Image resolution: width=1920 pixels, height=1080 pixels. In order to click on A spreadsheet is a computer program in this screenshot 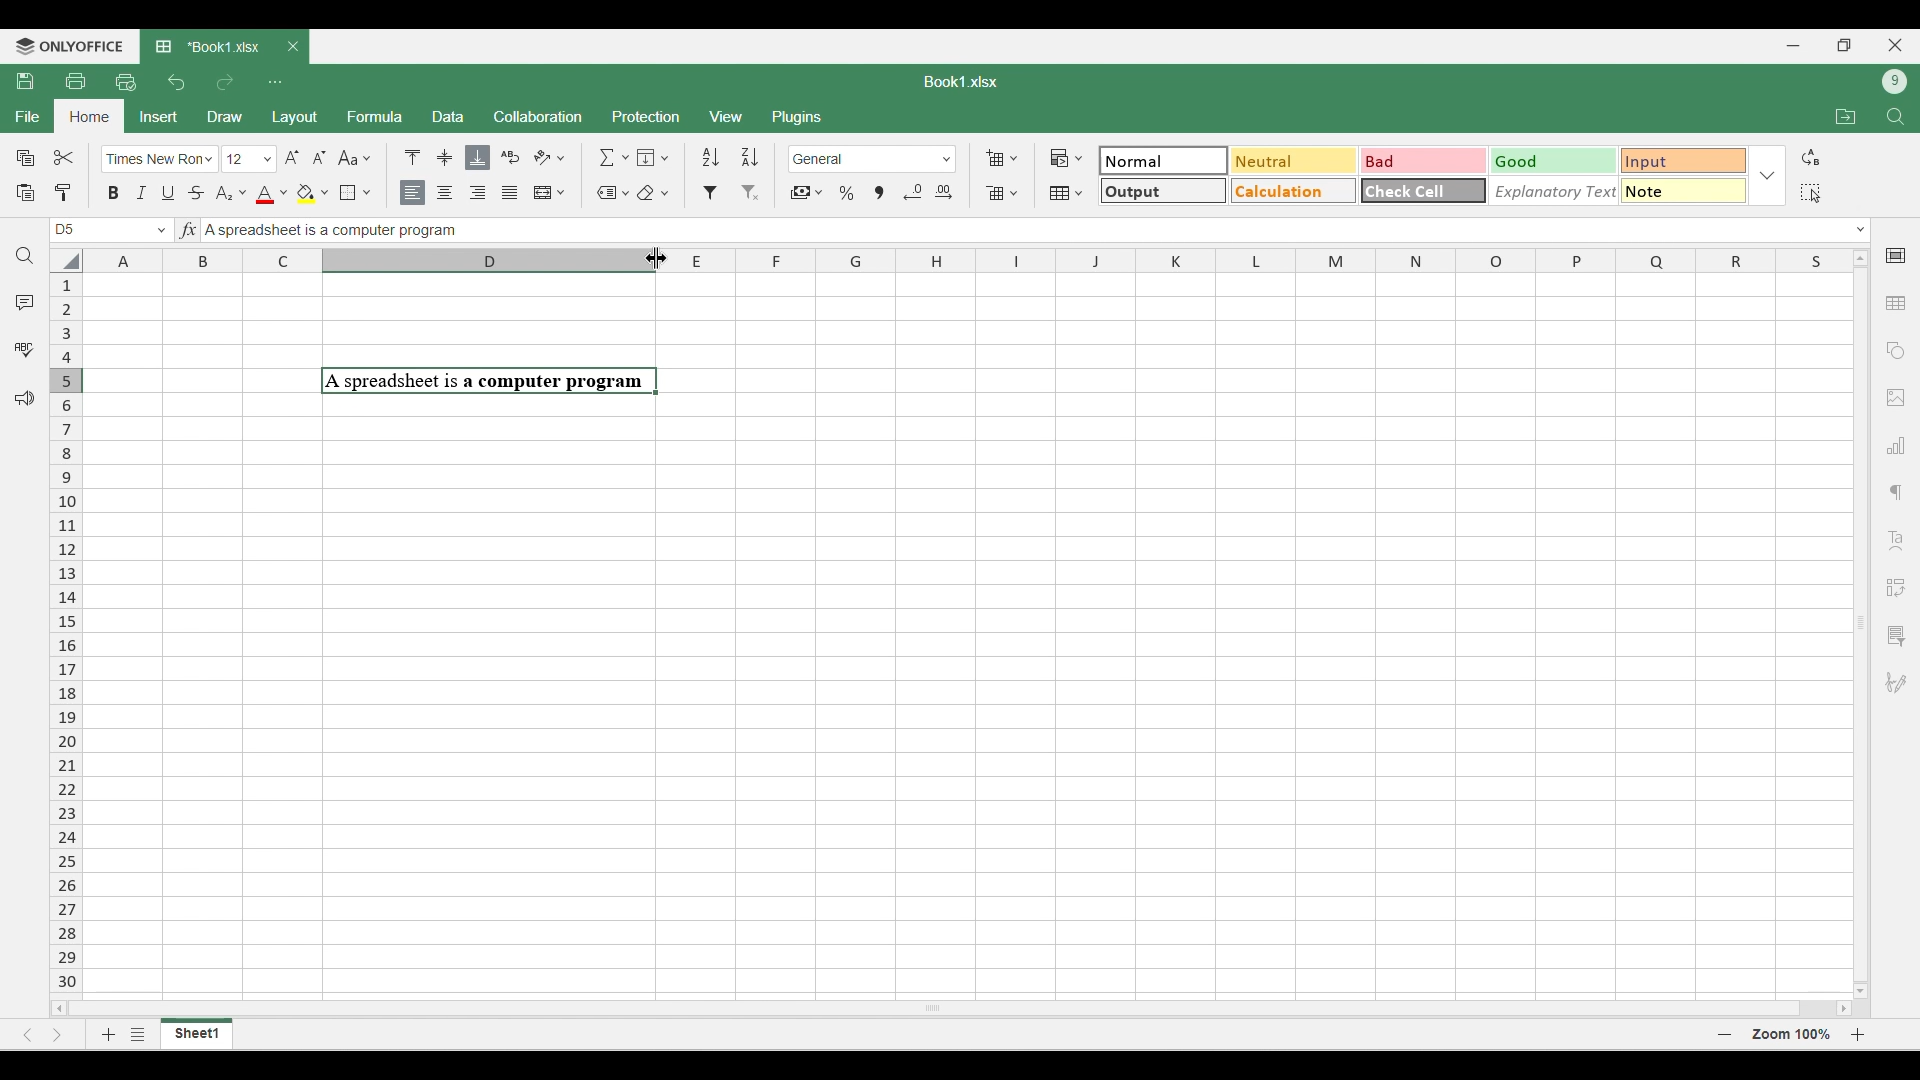, I will do `click(332, 232)`.